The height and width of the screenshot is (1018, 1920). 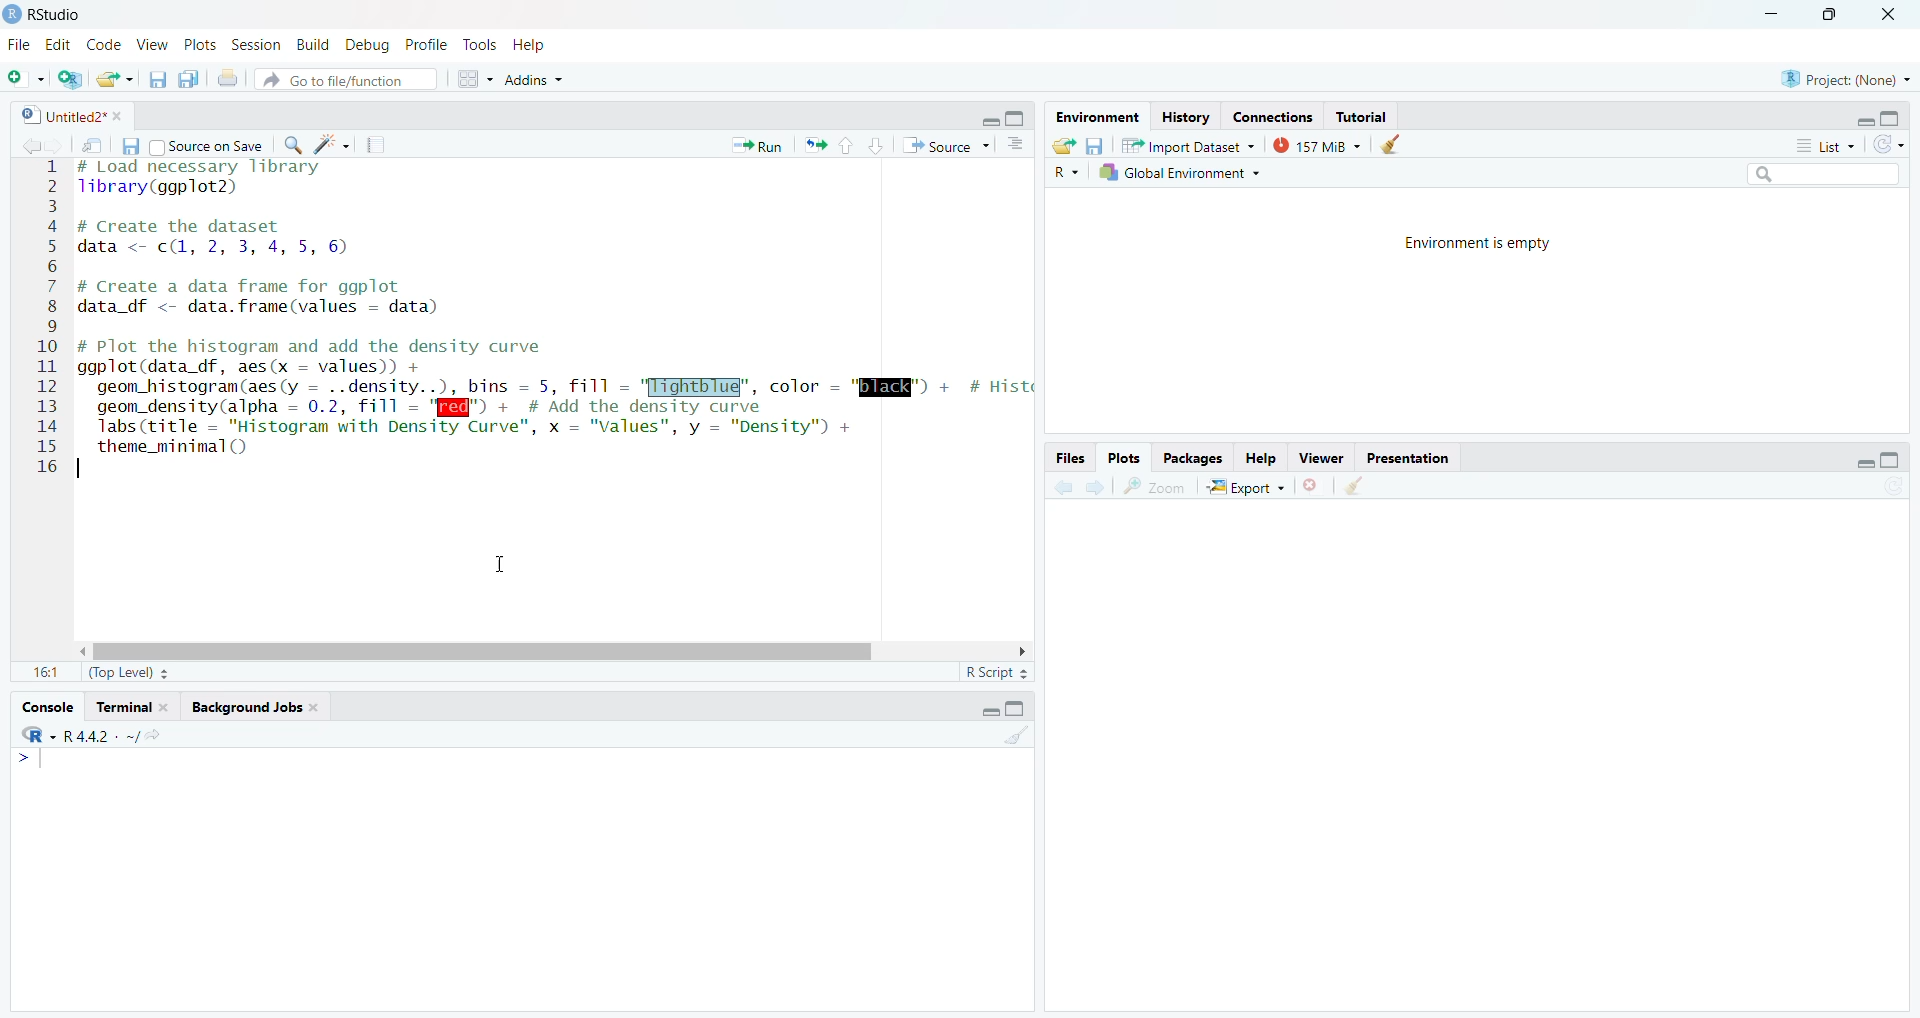 I want to click on text cursor, so click(x=80, y=466).